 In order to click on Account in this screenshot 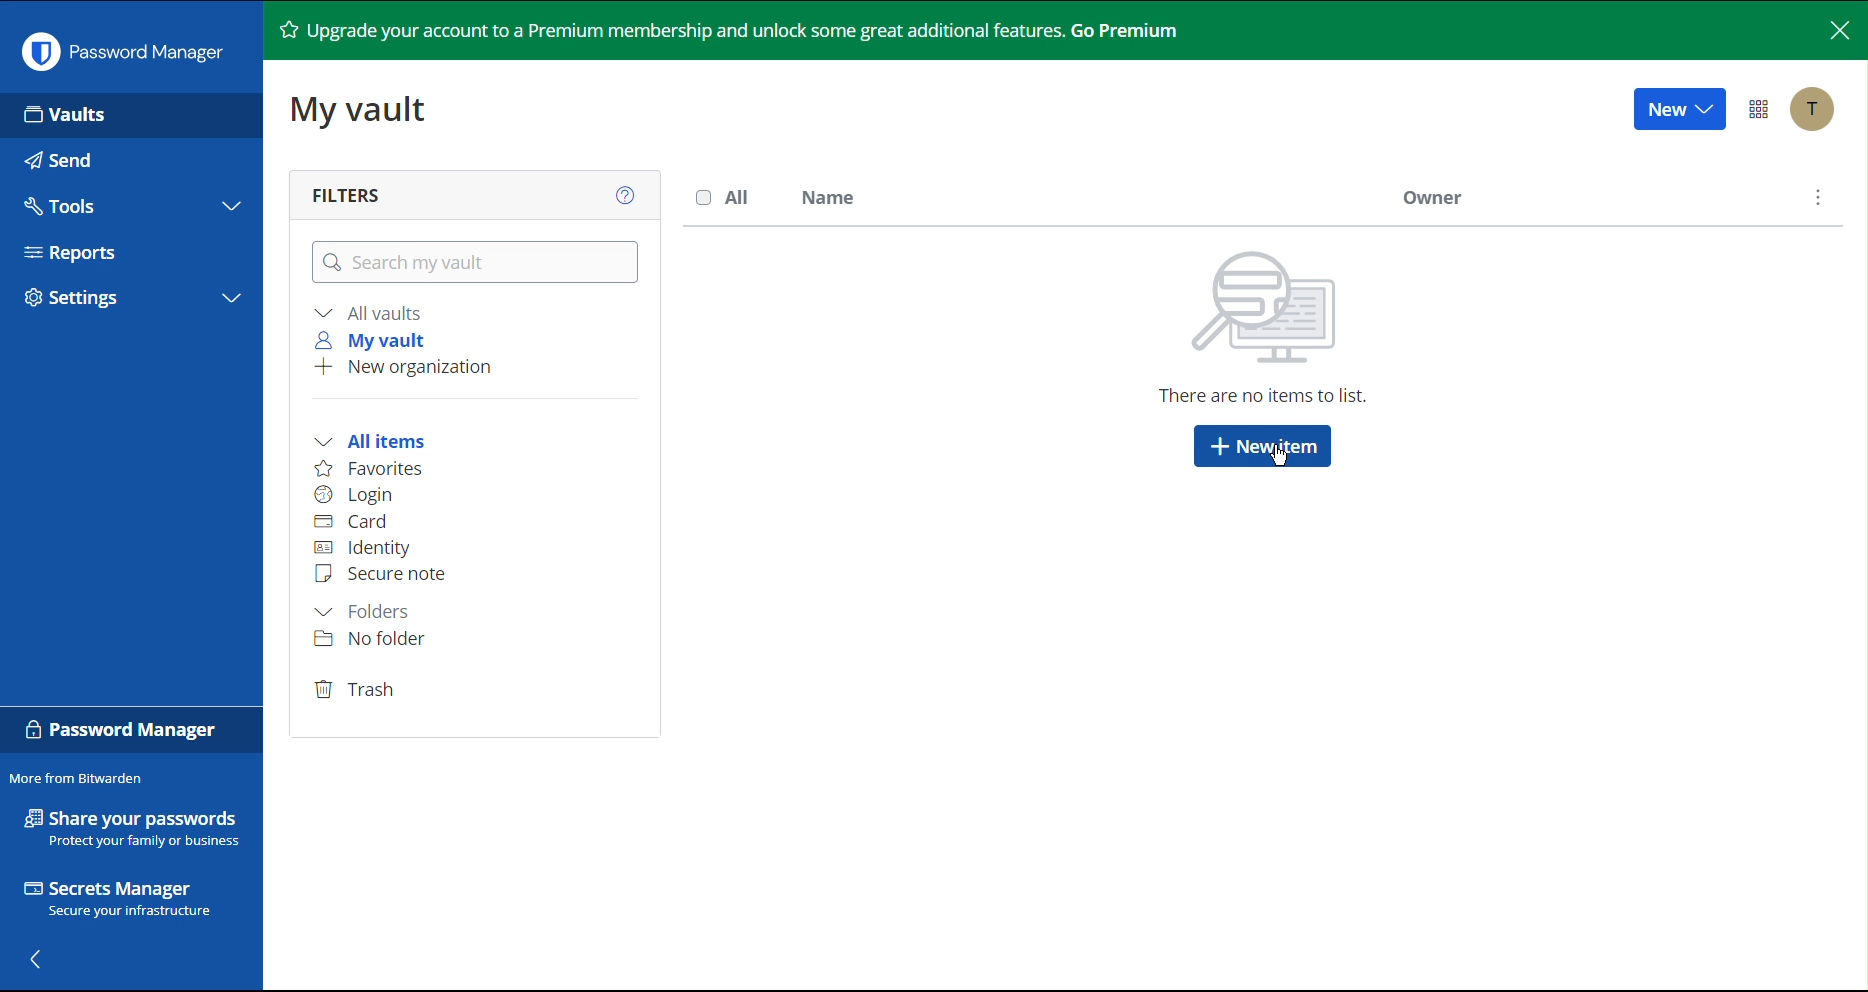, I will do `click(1812, 111)`.